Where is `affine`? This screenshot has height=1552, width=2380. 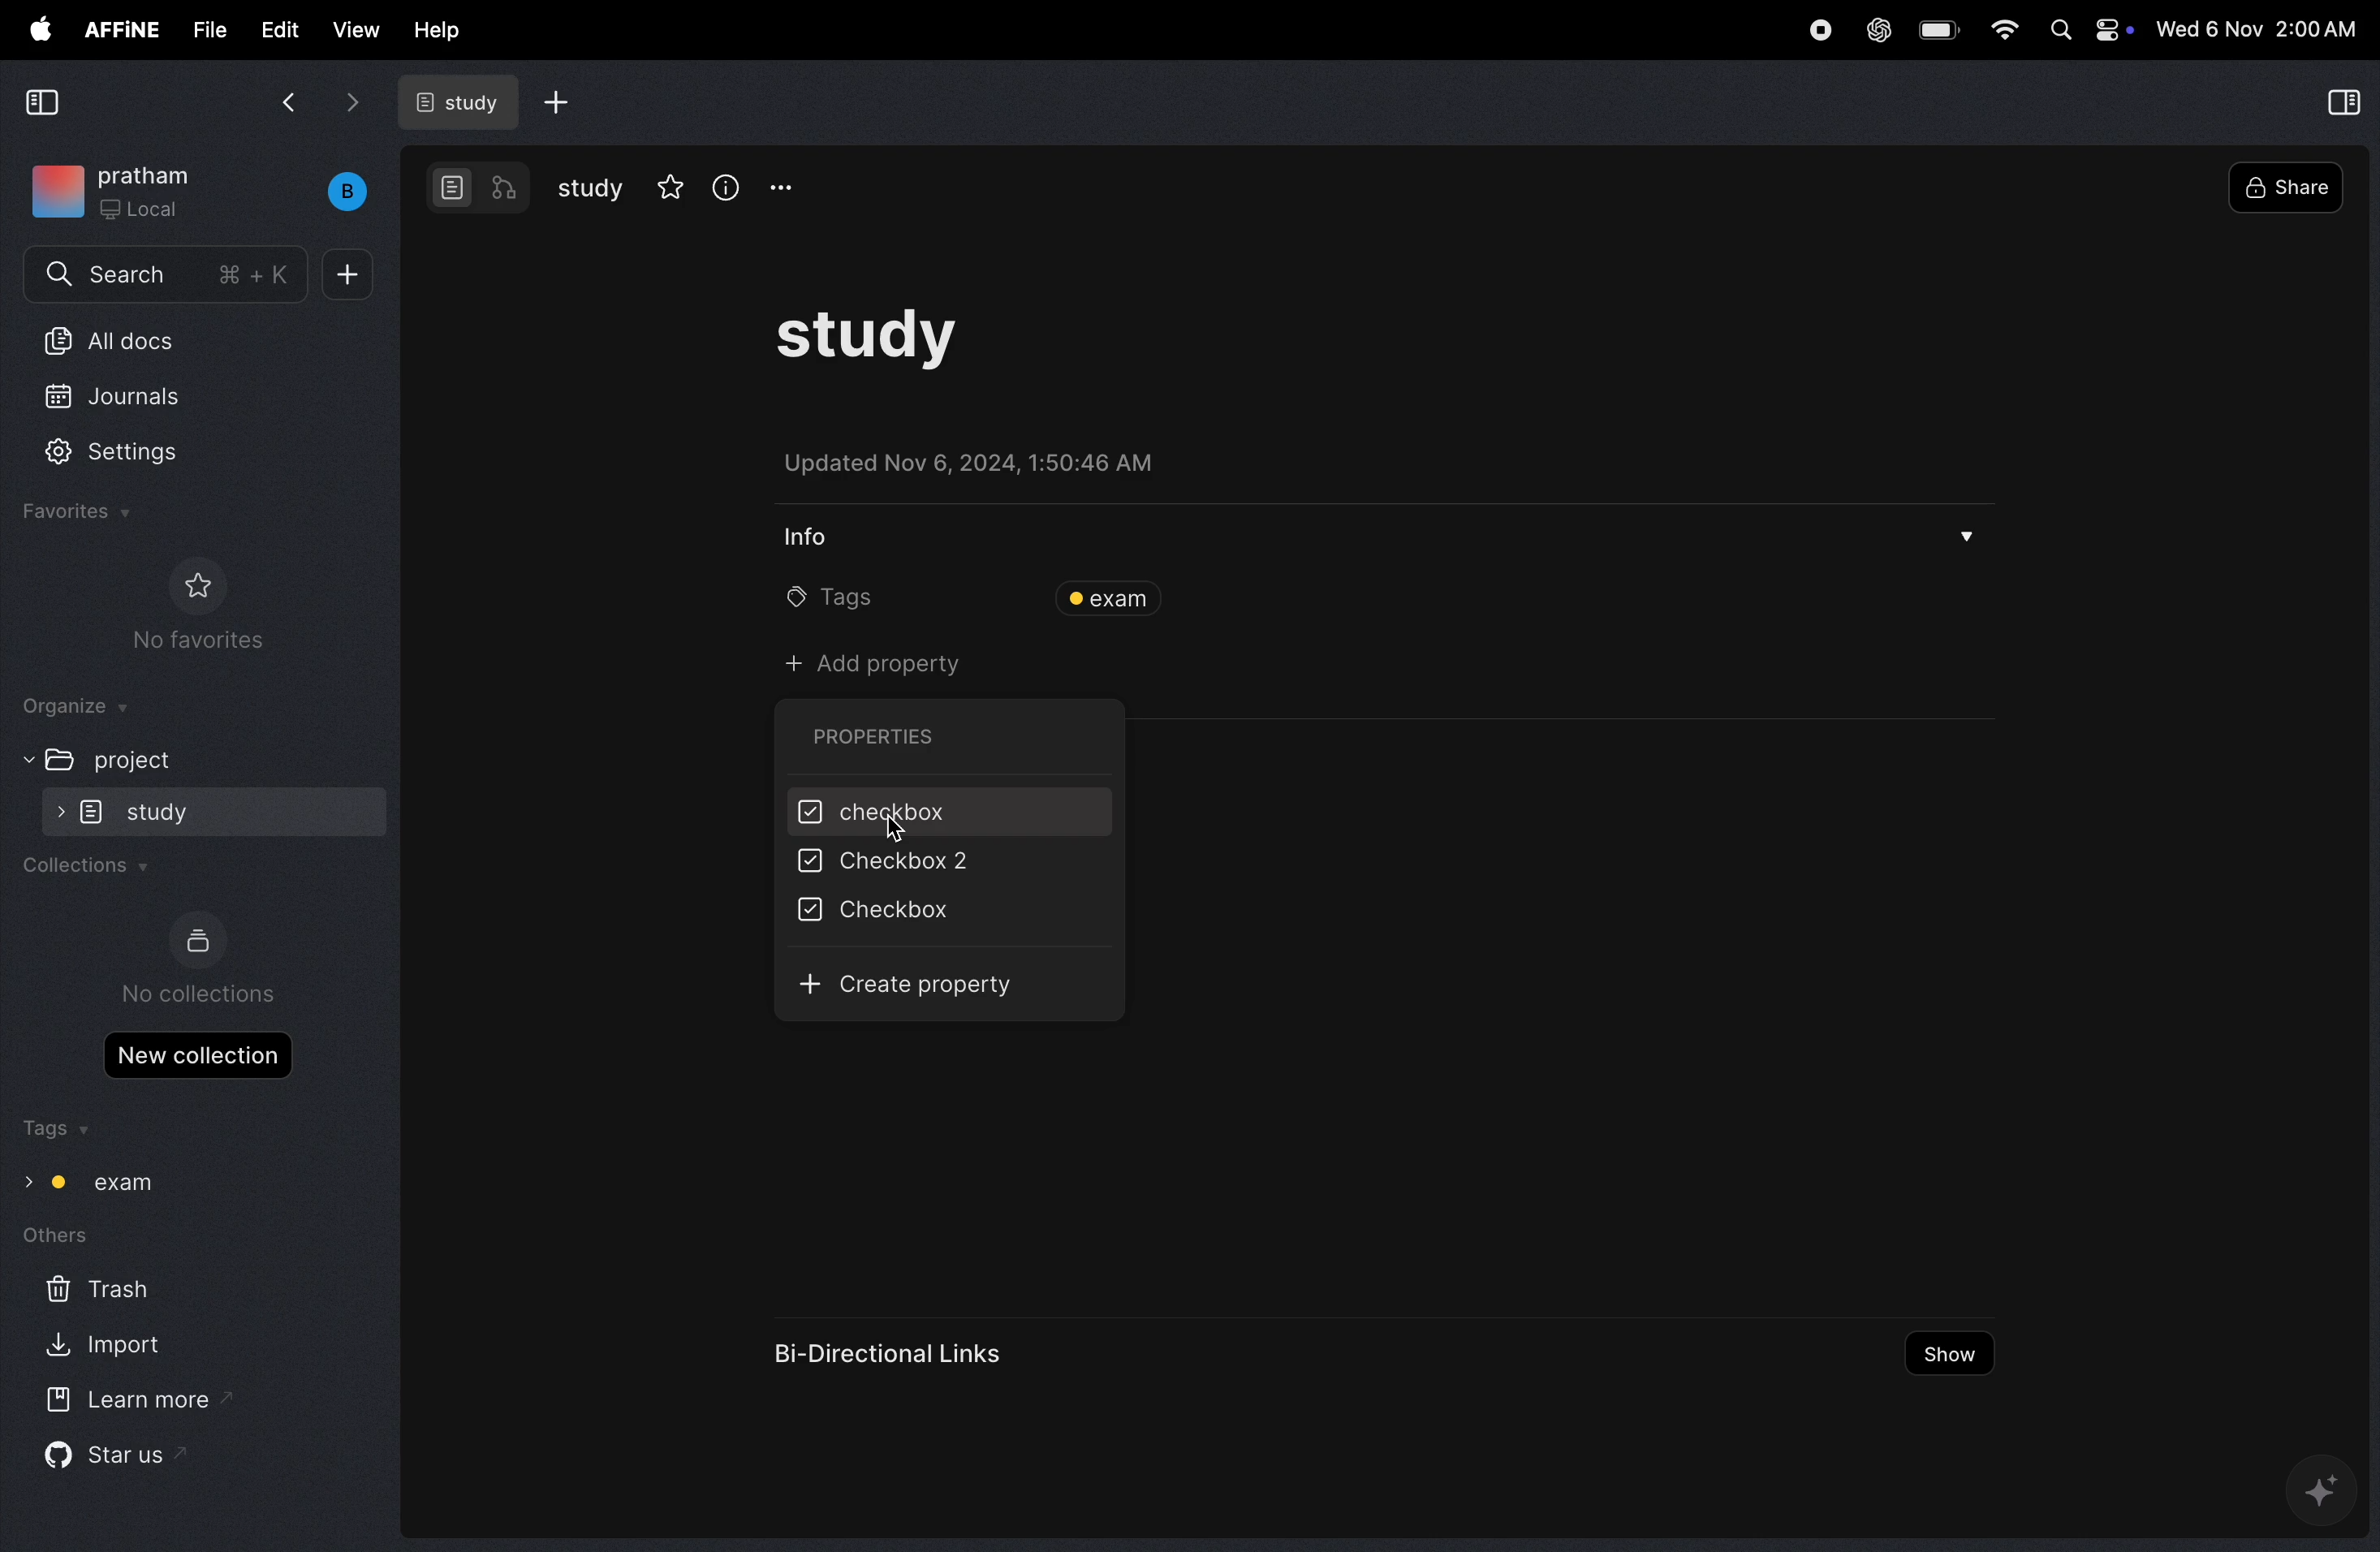 affine is located at coordinates (122, 31).